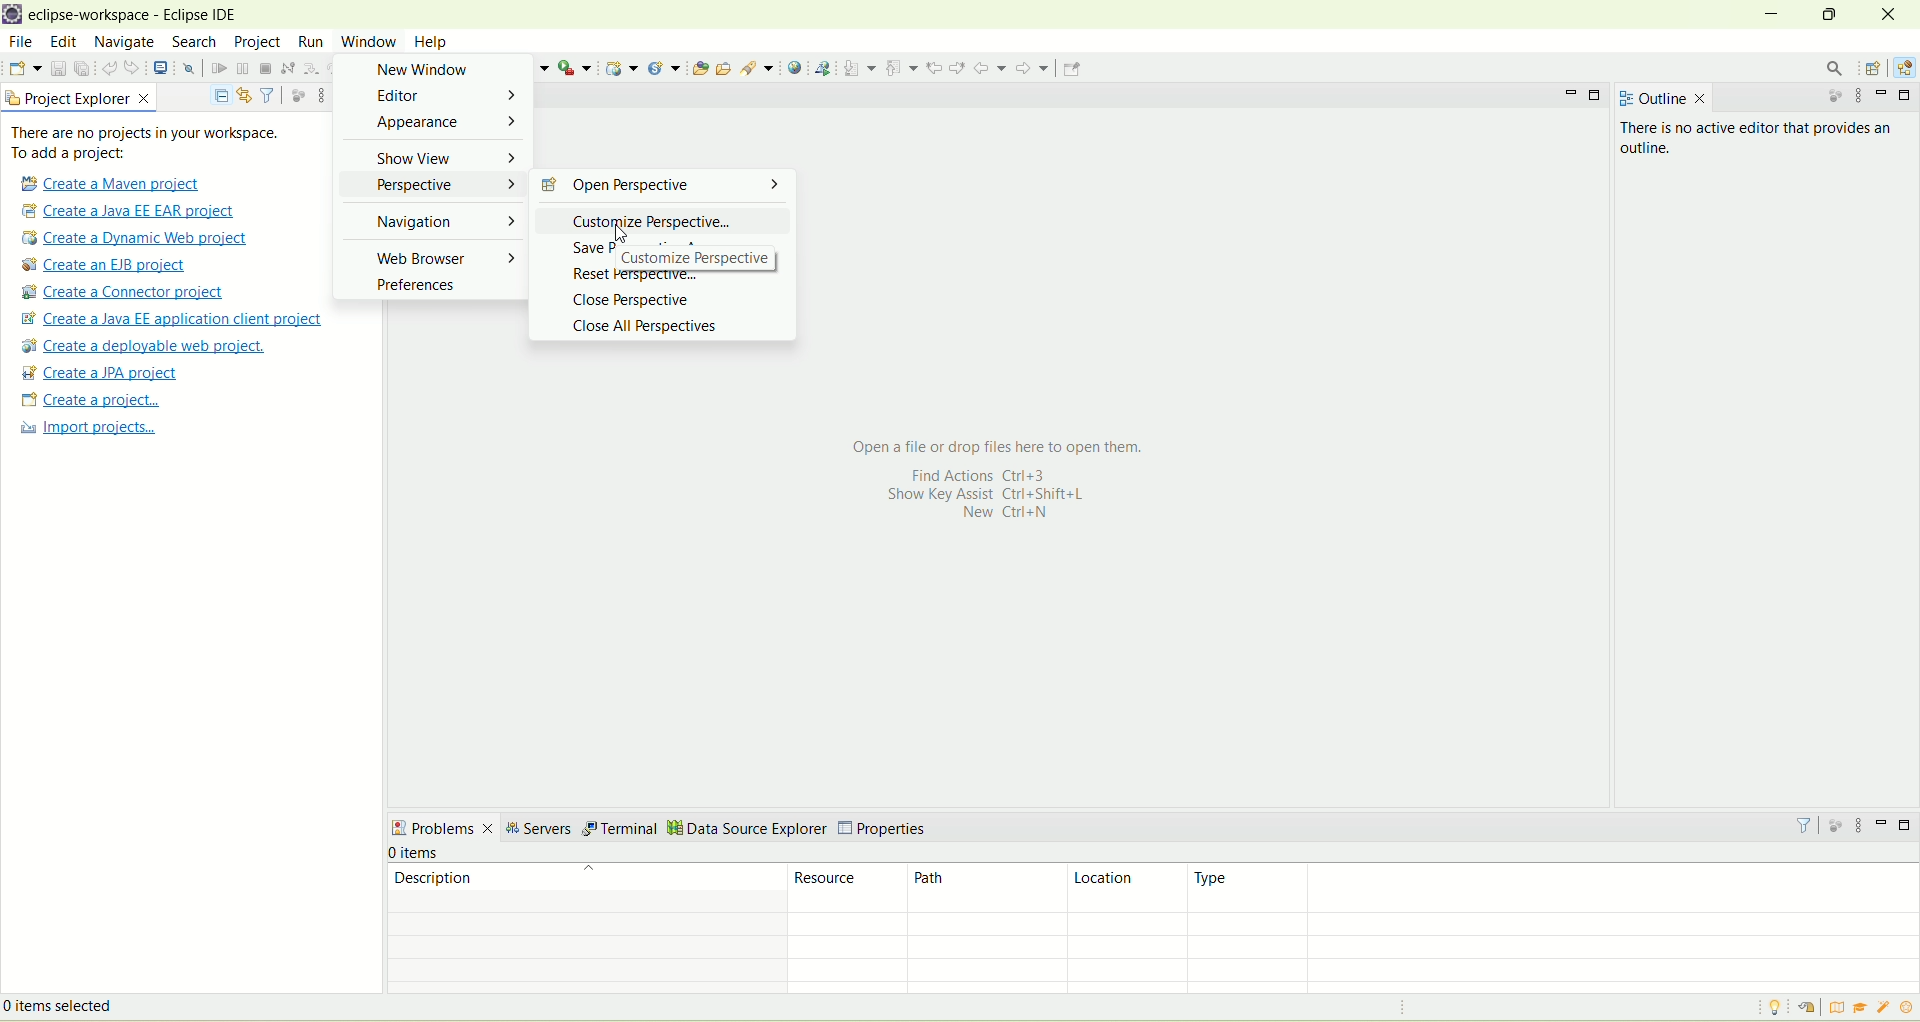 The width and height of the screenshot is (1920, 1022). I want to click on minimize, so click(1772, 12).